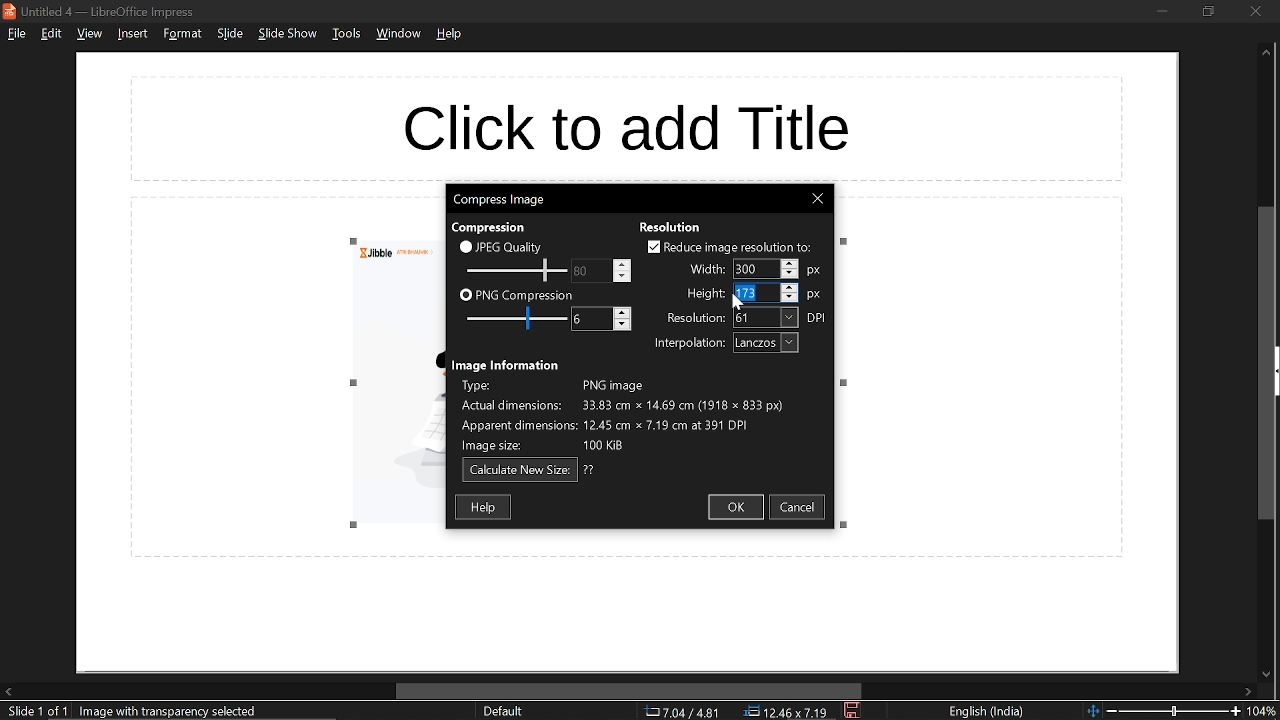 The width and height of the screenshot is (1280, 720). I want to click on px, so click(815, 295).